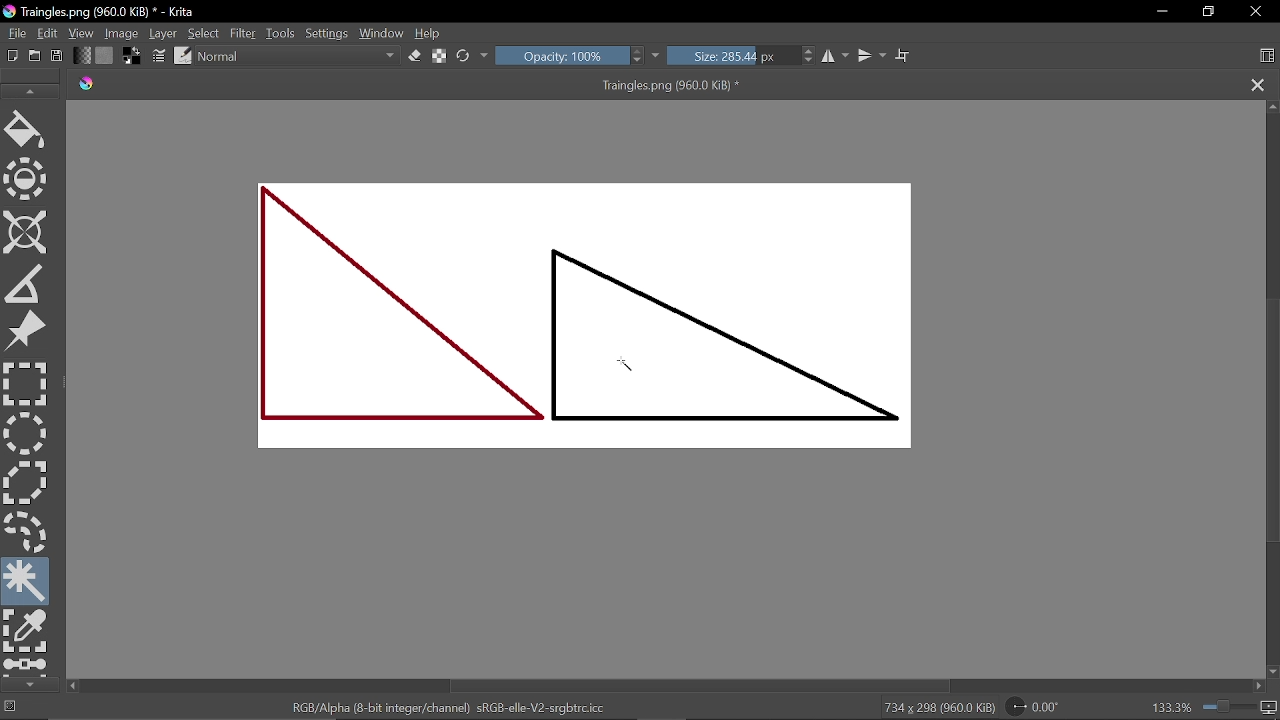  Describe the element at coordinates (25, 132) in the screenshot. I see `Fill color tool` at that location.